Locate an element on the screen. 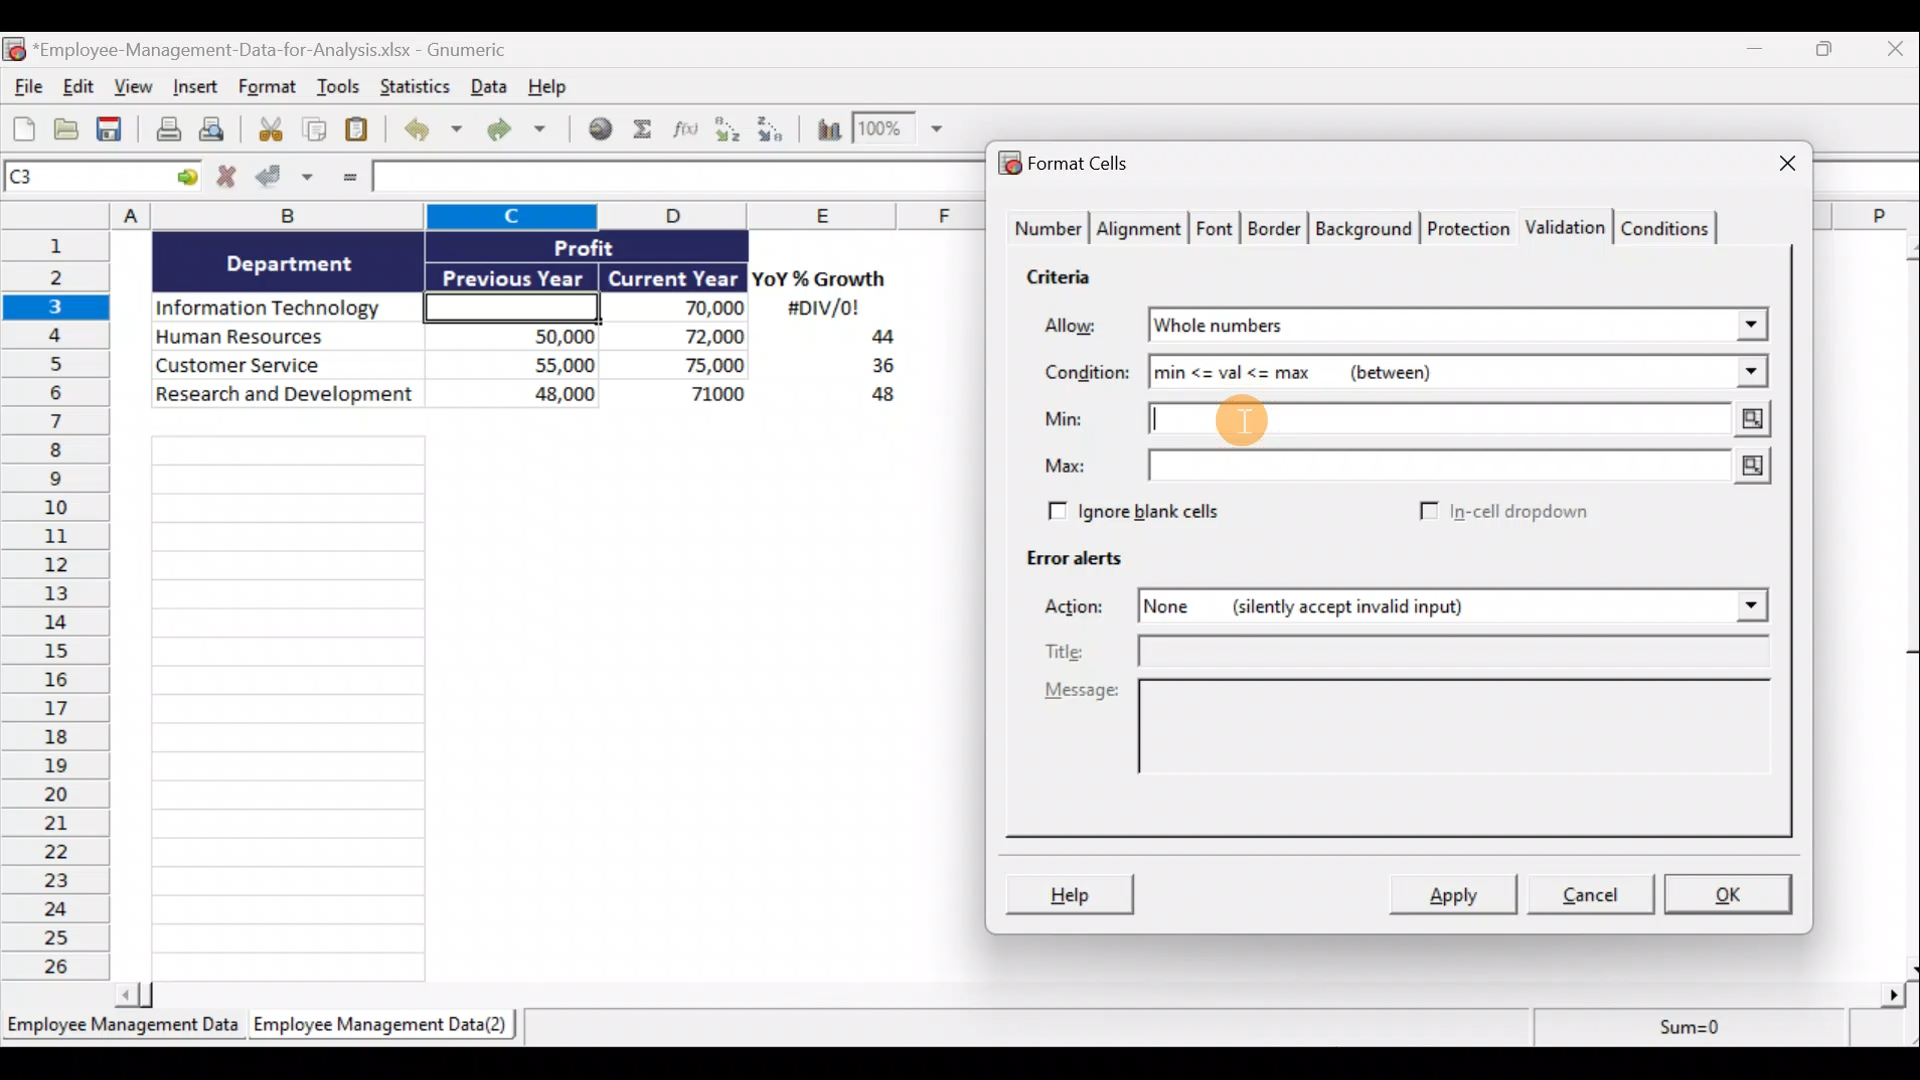 This screenshot has width=1920, height=1080. Font is located at coordinates (1216, 226).